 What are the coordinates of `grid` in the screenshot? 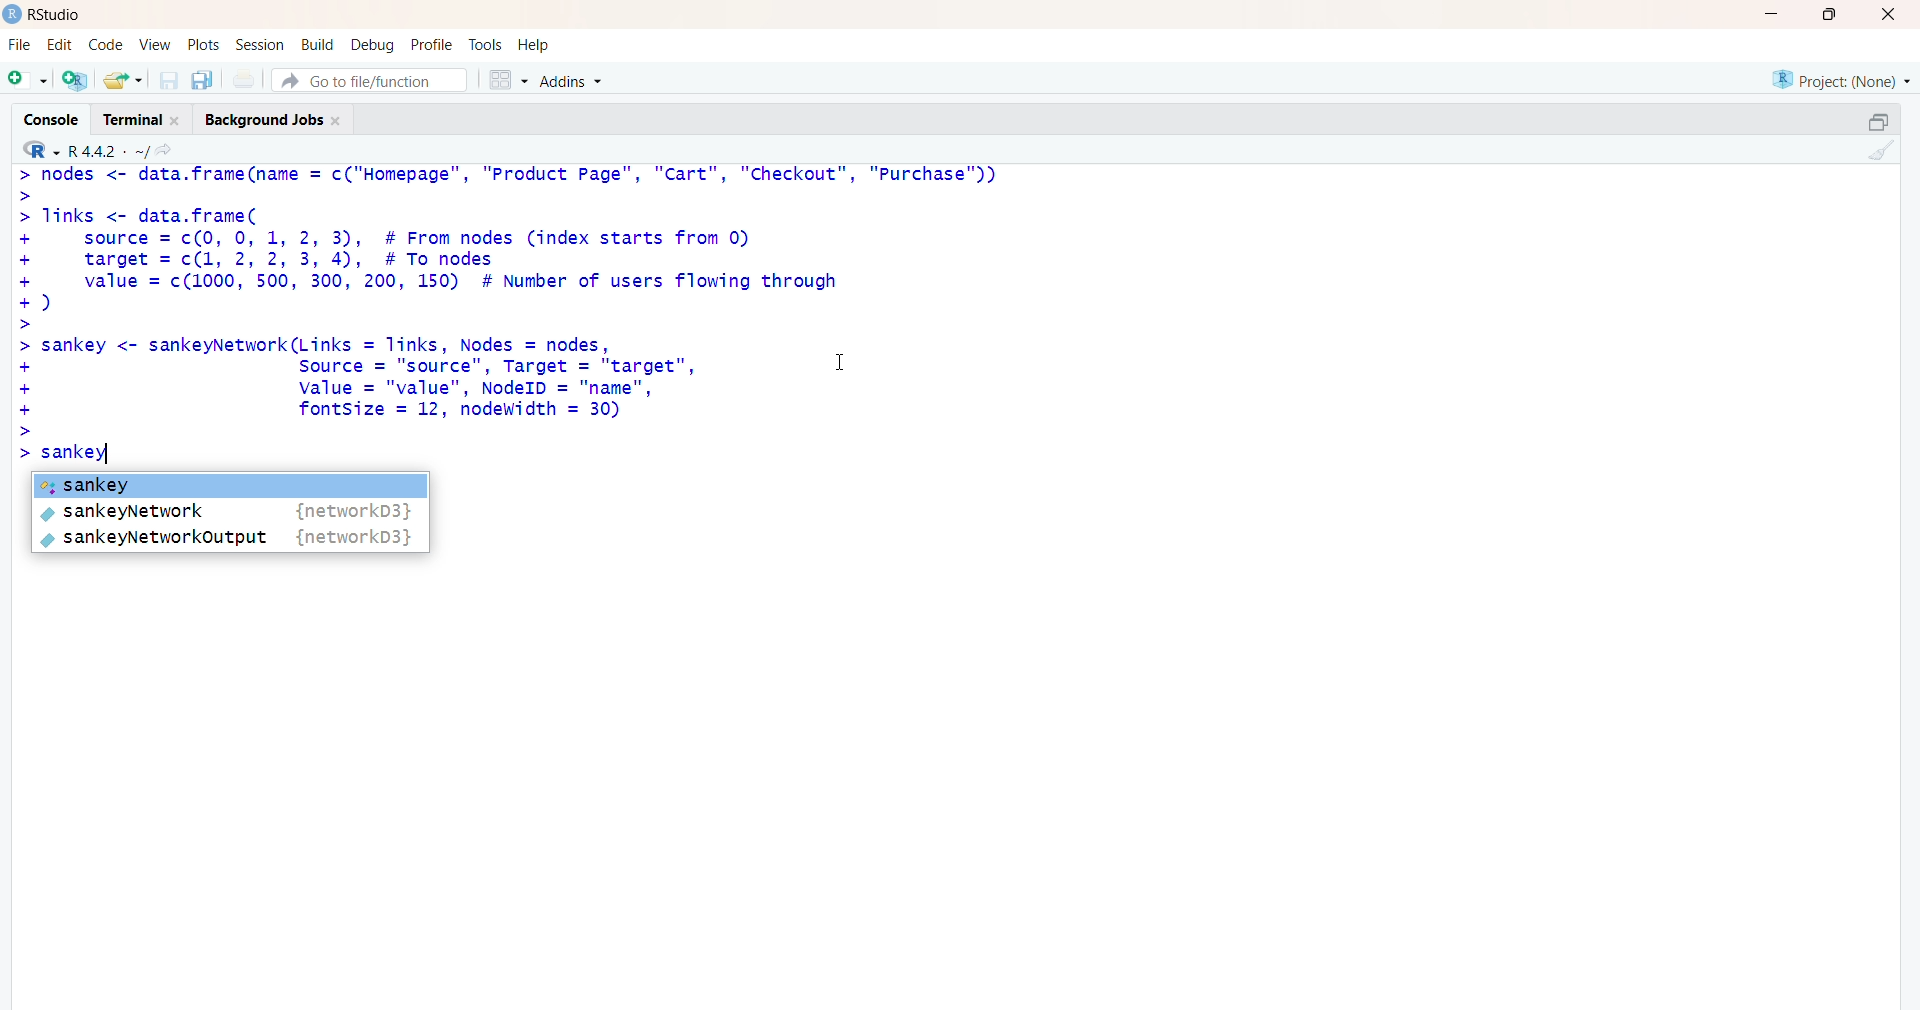 It's located at (503, 81).